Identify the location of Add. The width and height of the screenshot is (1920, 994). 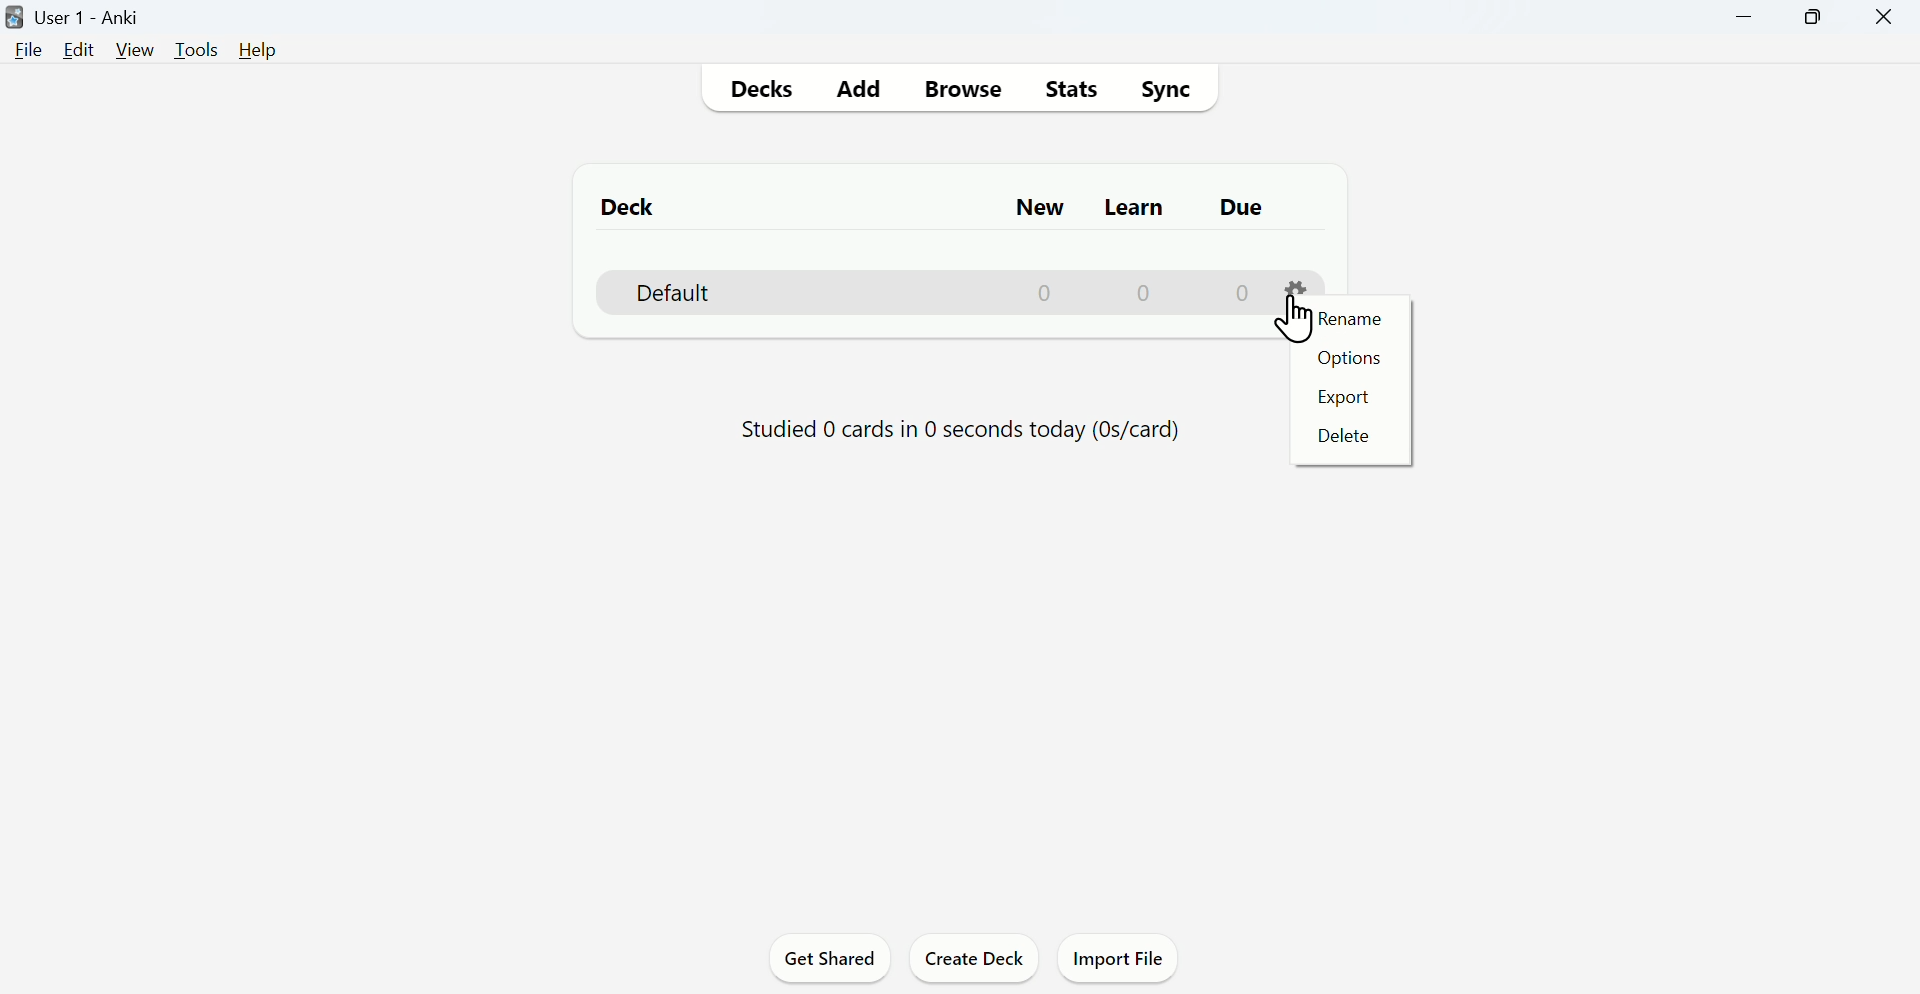
(859, 90).